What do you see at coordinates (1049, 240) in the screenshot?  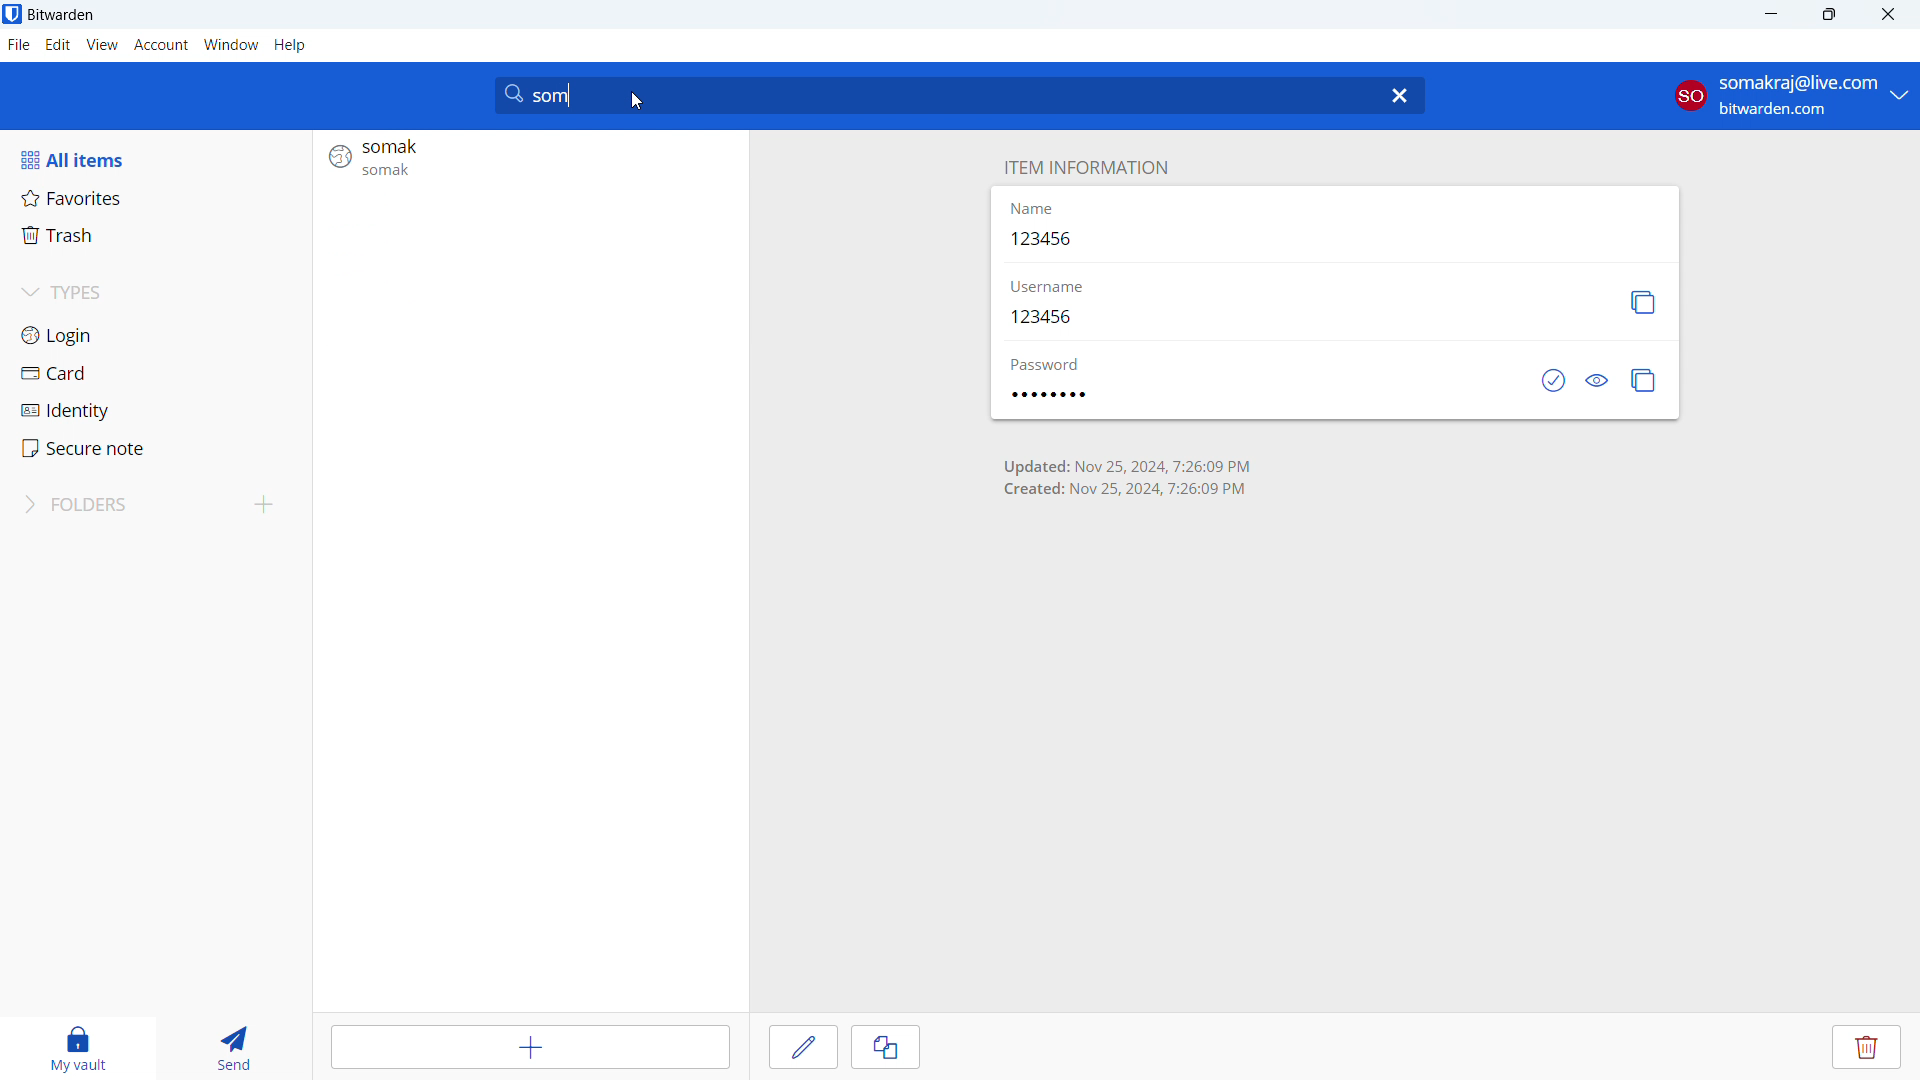 I see `123456` at bounding box center [1049, 240].